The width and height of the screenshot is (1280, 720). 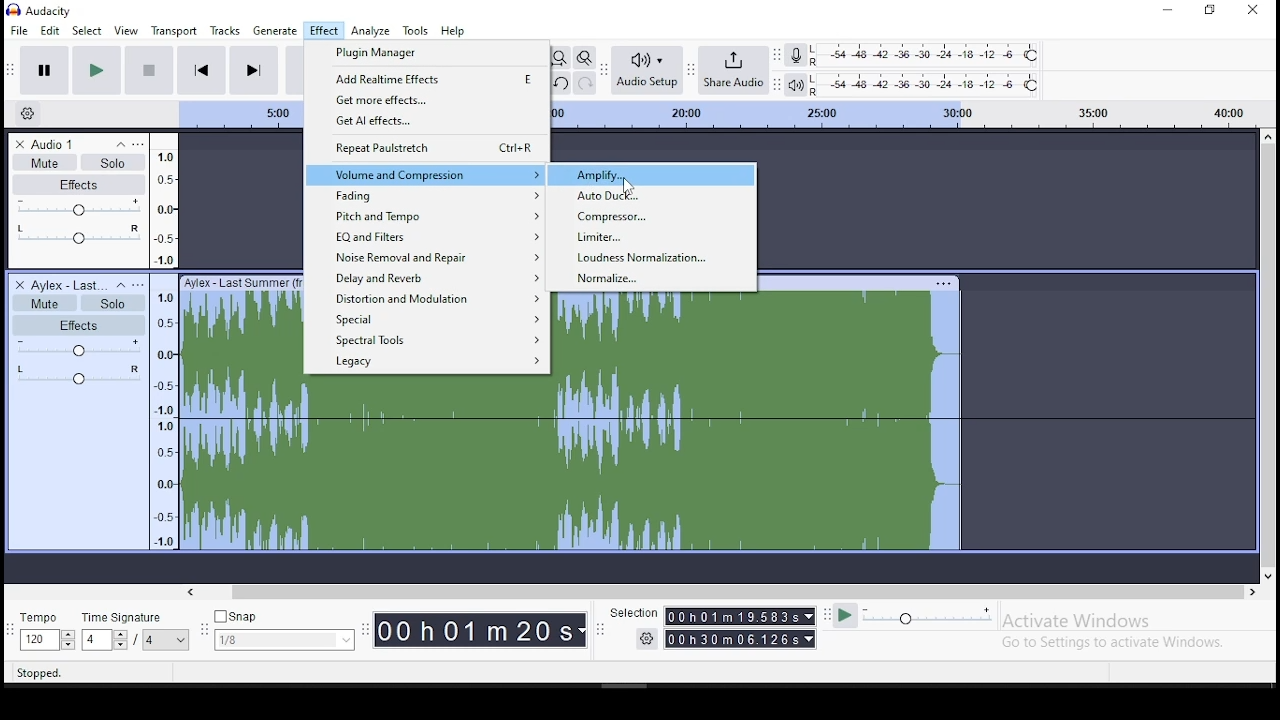 I want to click on noise removal and repair, so click(x=426, y=257).